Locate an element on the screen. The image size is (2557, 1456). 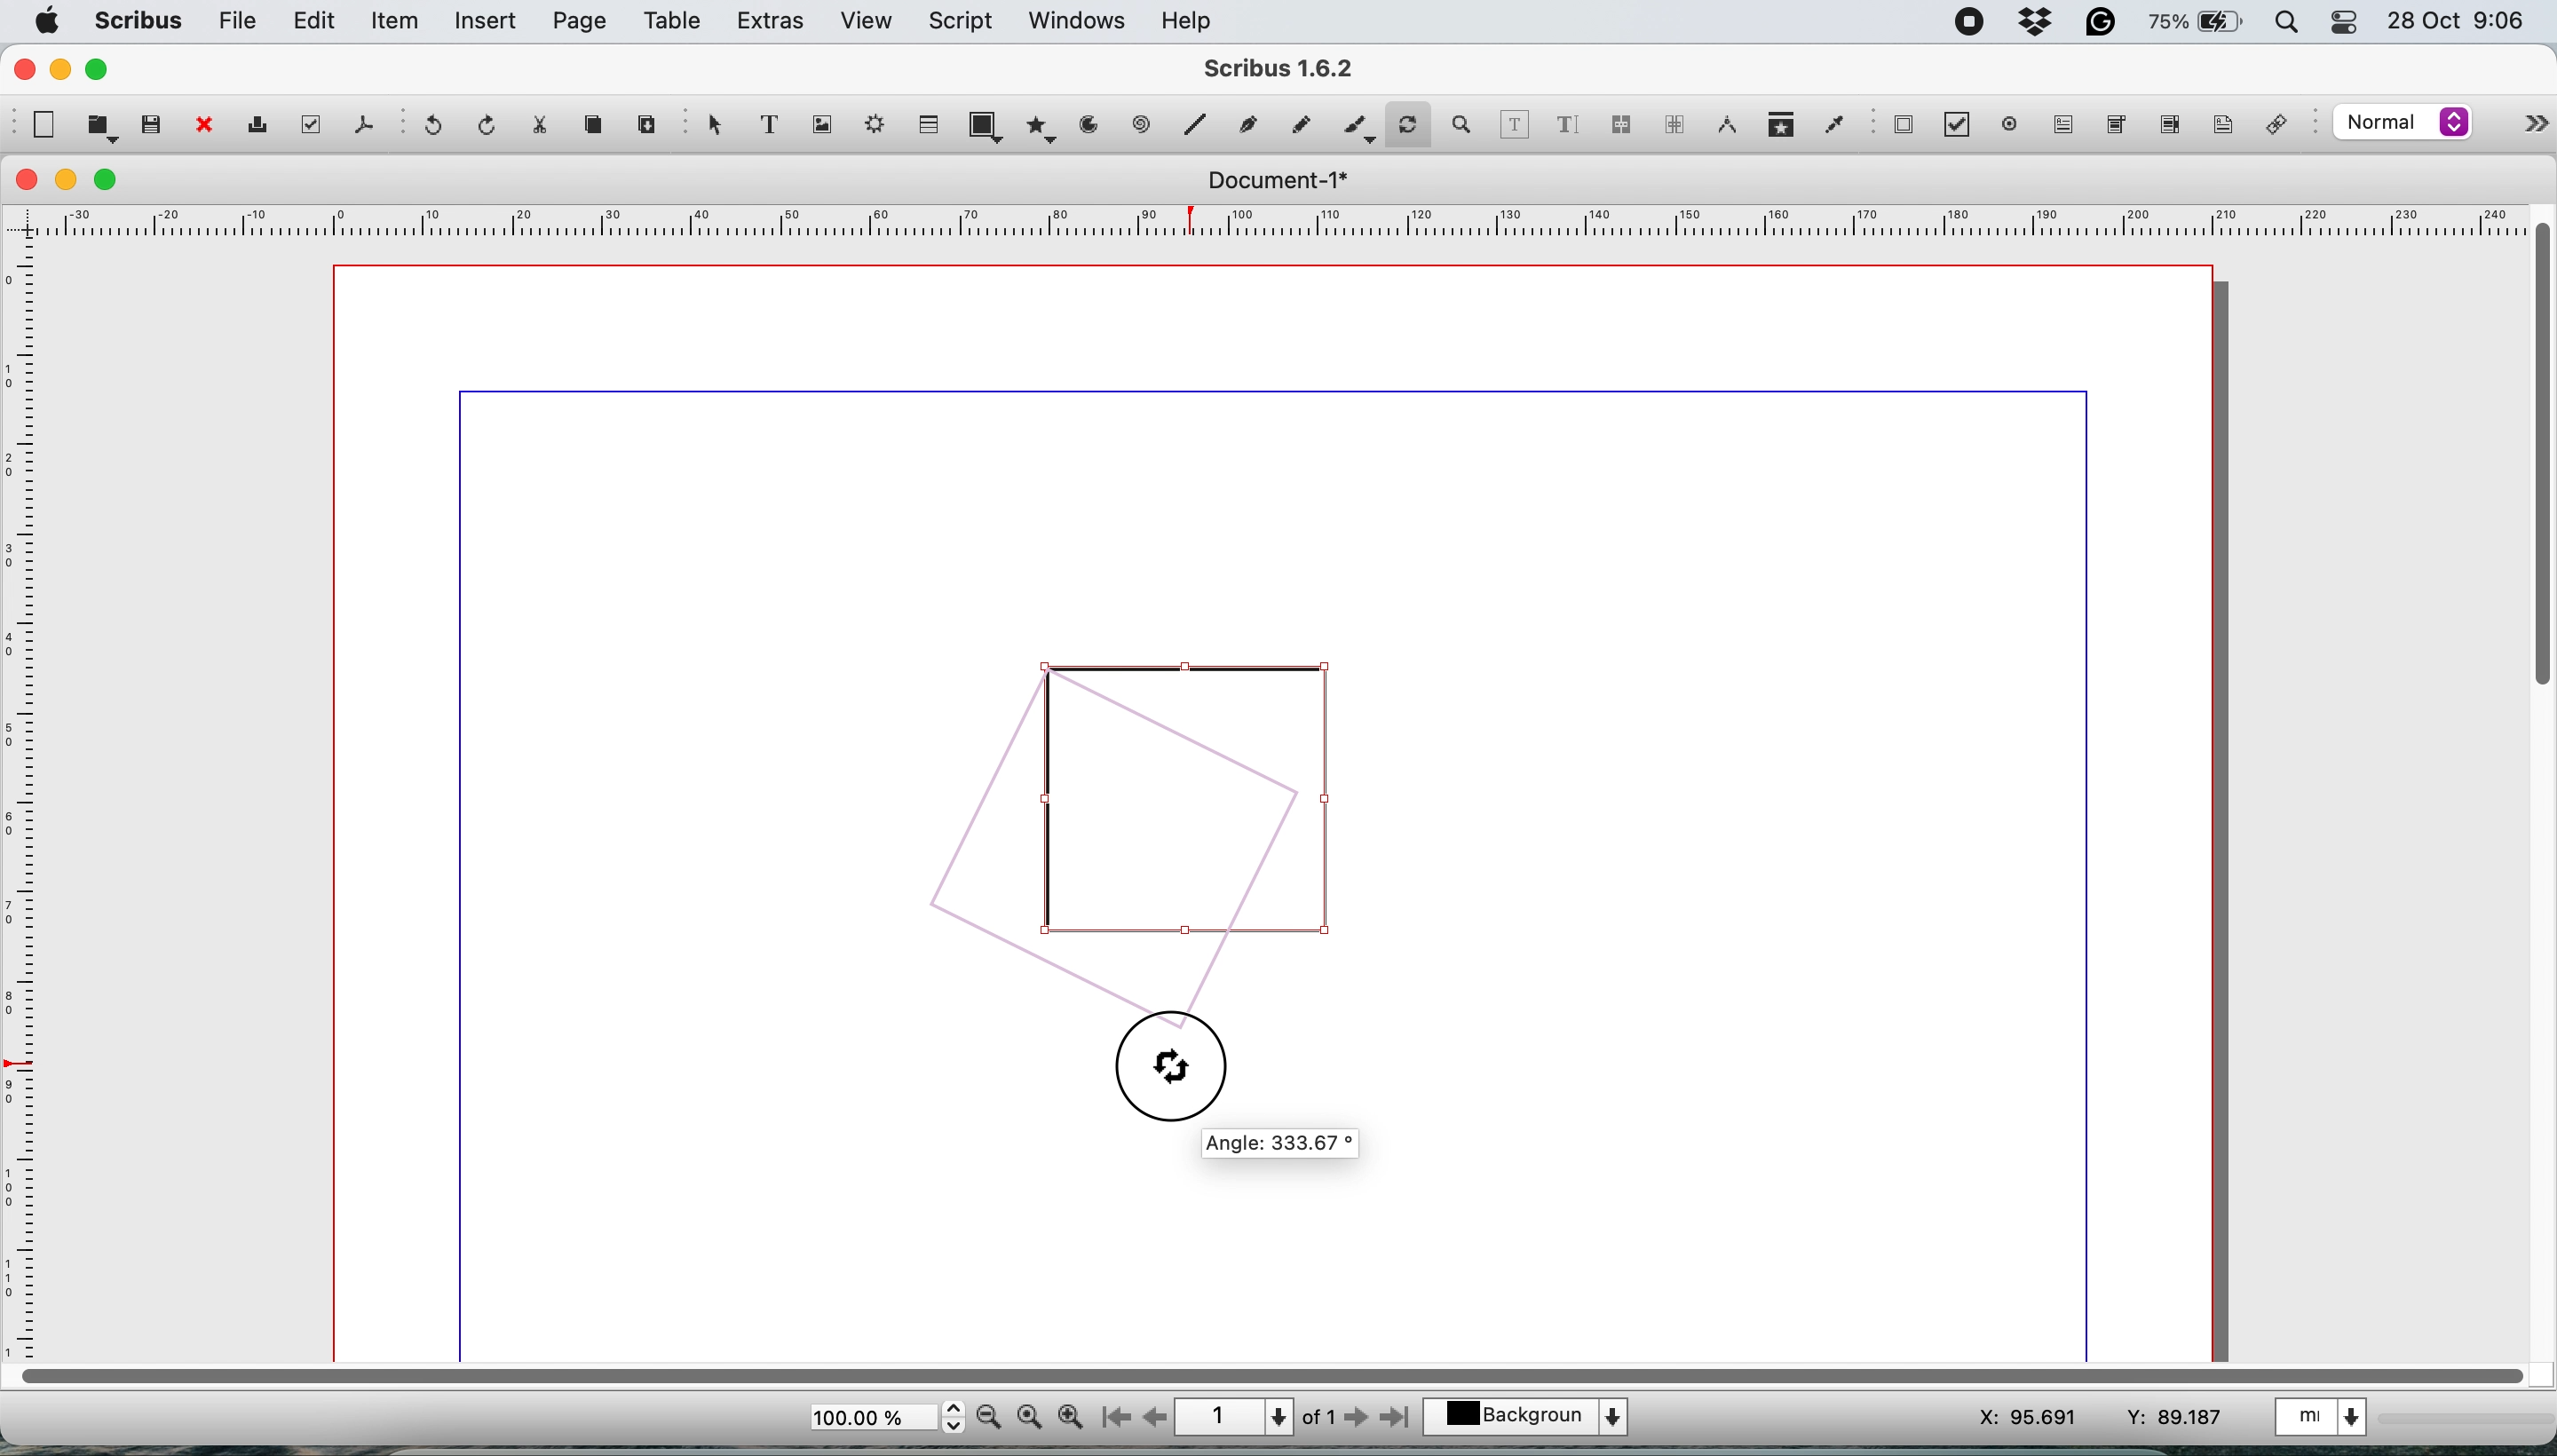
cut is located at coordinates (549, 128).